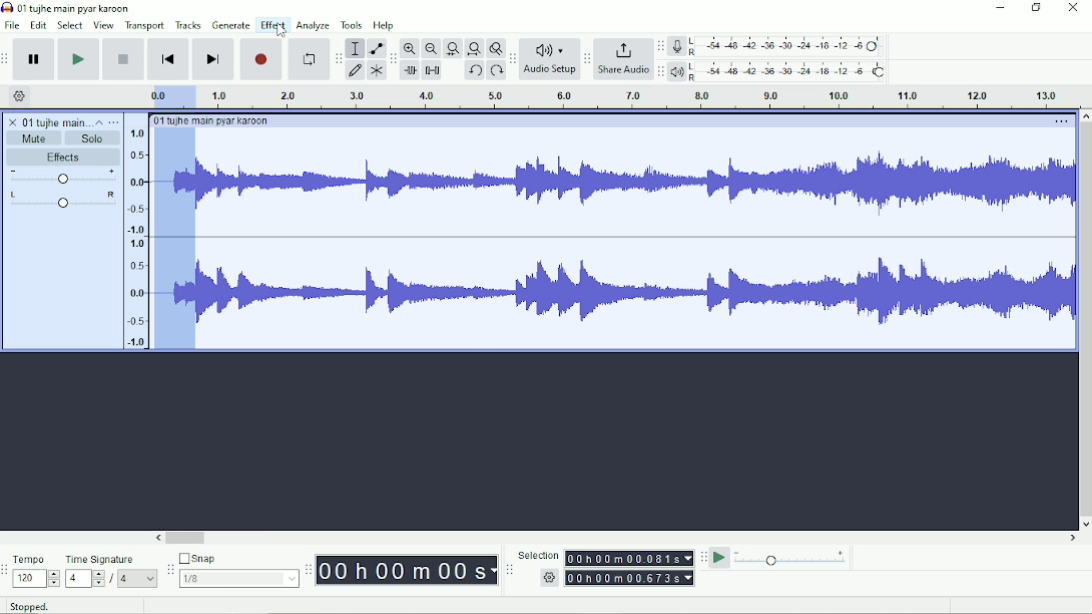 The image size is (1092, 614). I want to click on Record, so click(262, 59).